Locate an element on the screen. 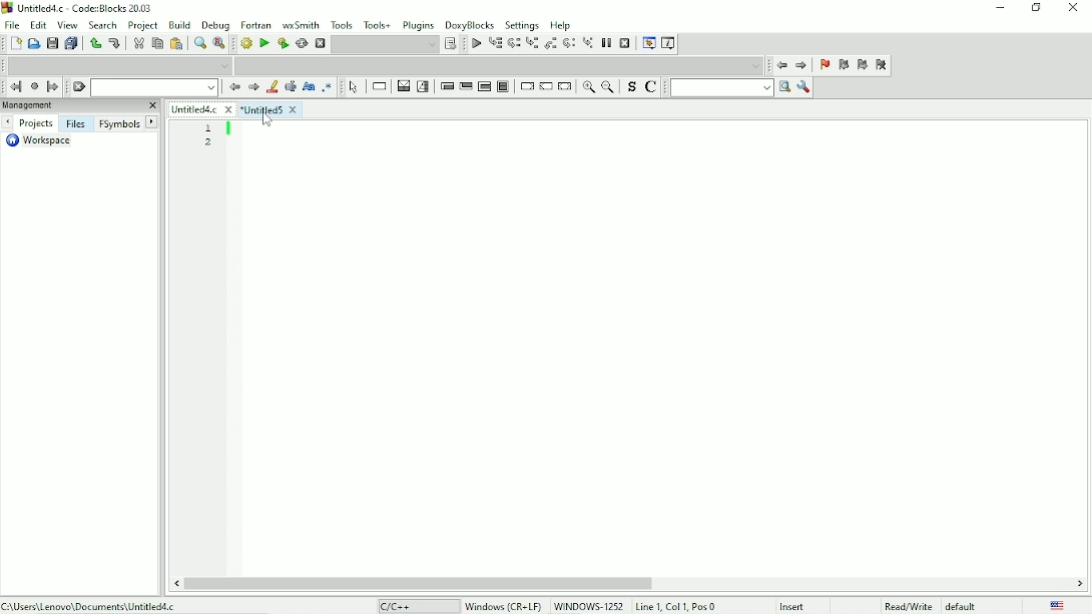  1 is located at coordinates (209, 128).